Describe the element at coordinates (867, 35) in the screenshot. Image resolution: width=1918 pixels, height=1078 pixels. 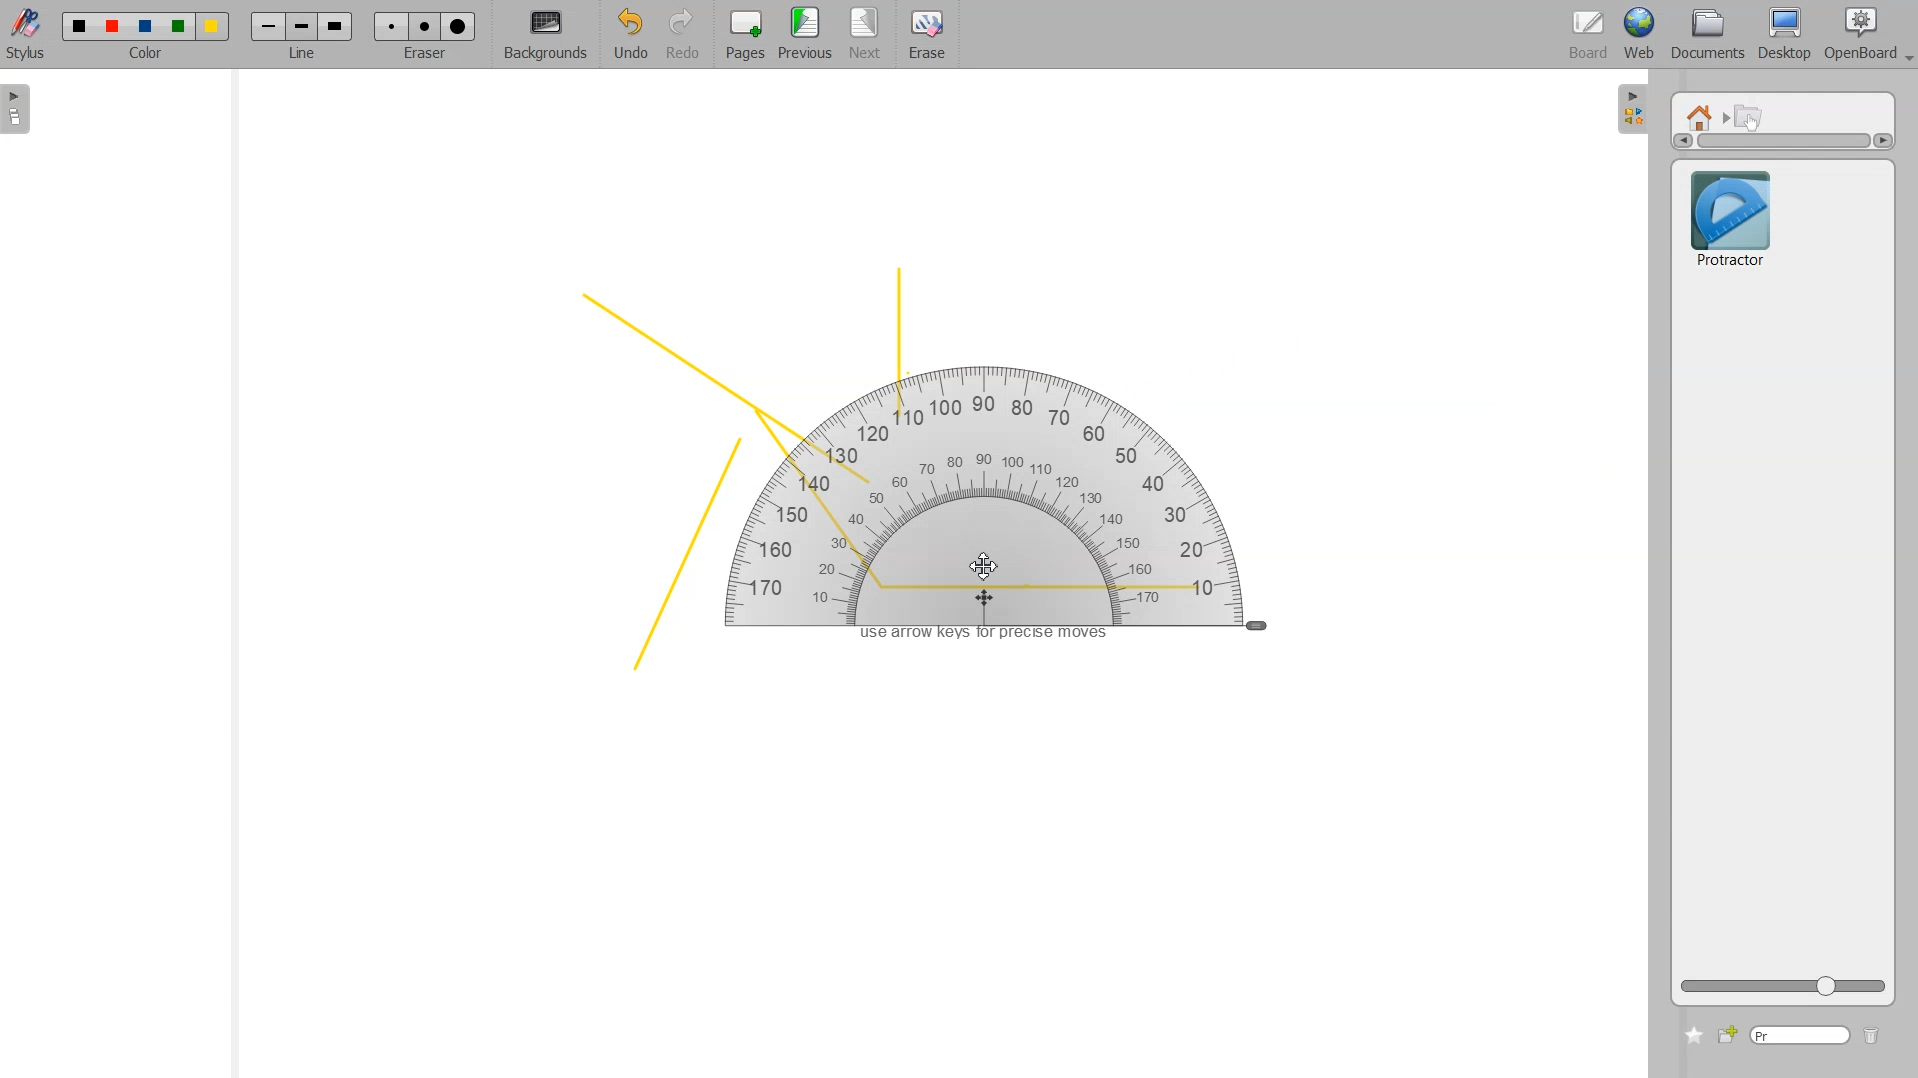
I see `Next` at that location.